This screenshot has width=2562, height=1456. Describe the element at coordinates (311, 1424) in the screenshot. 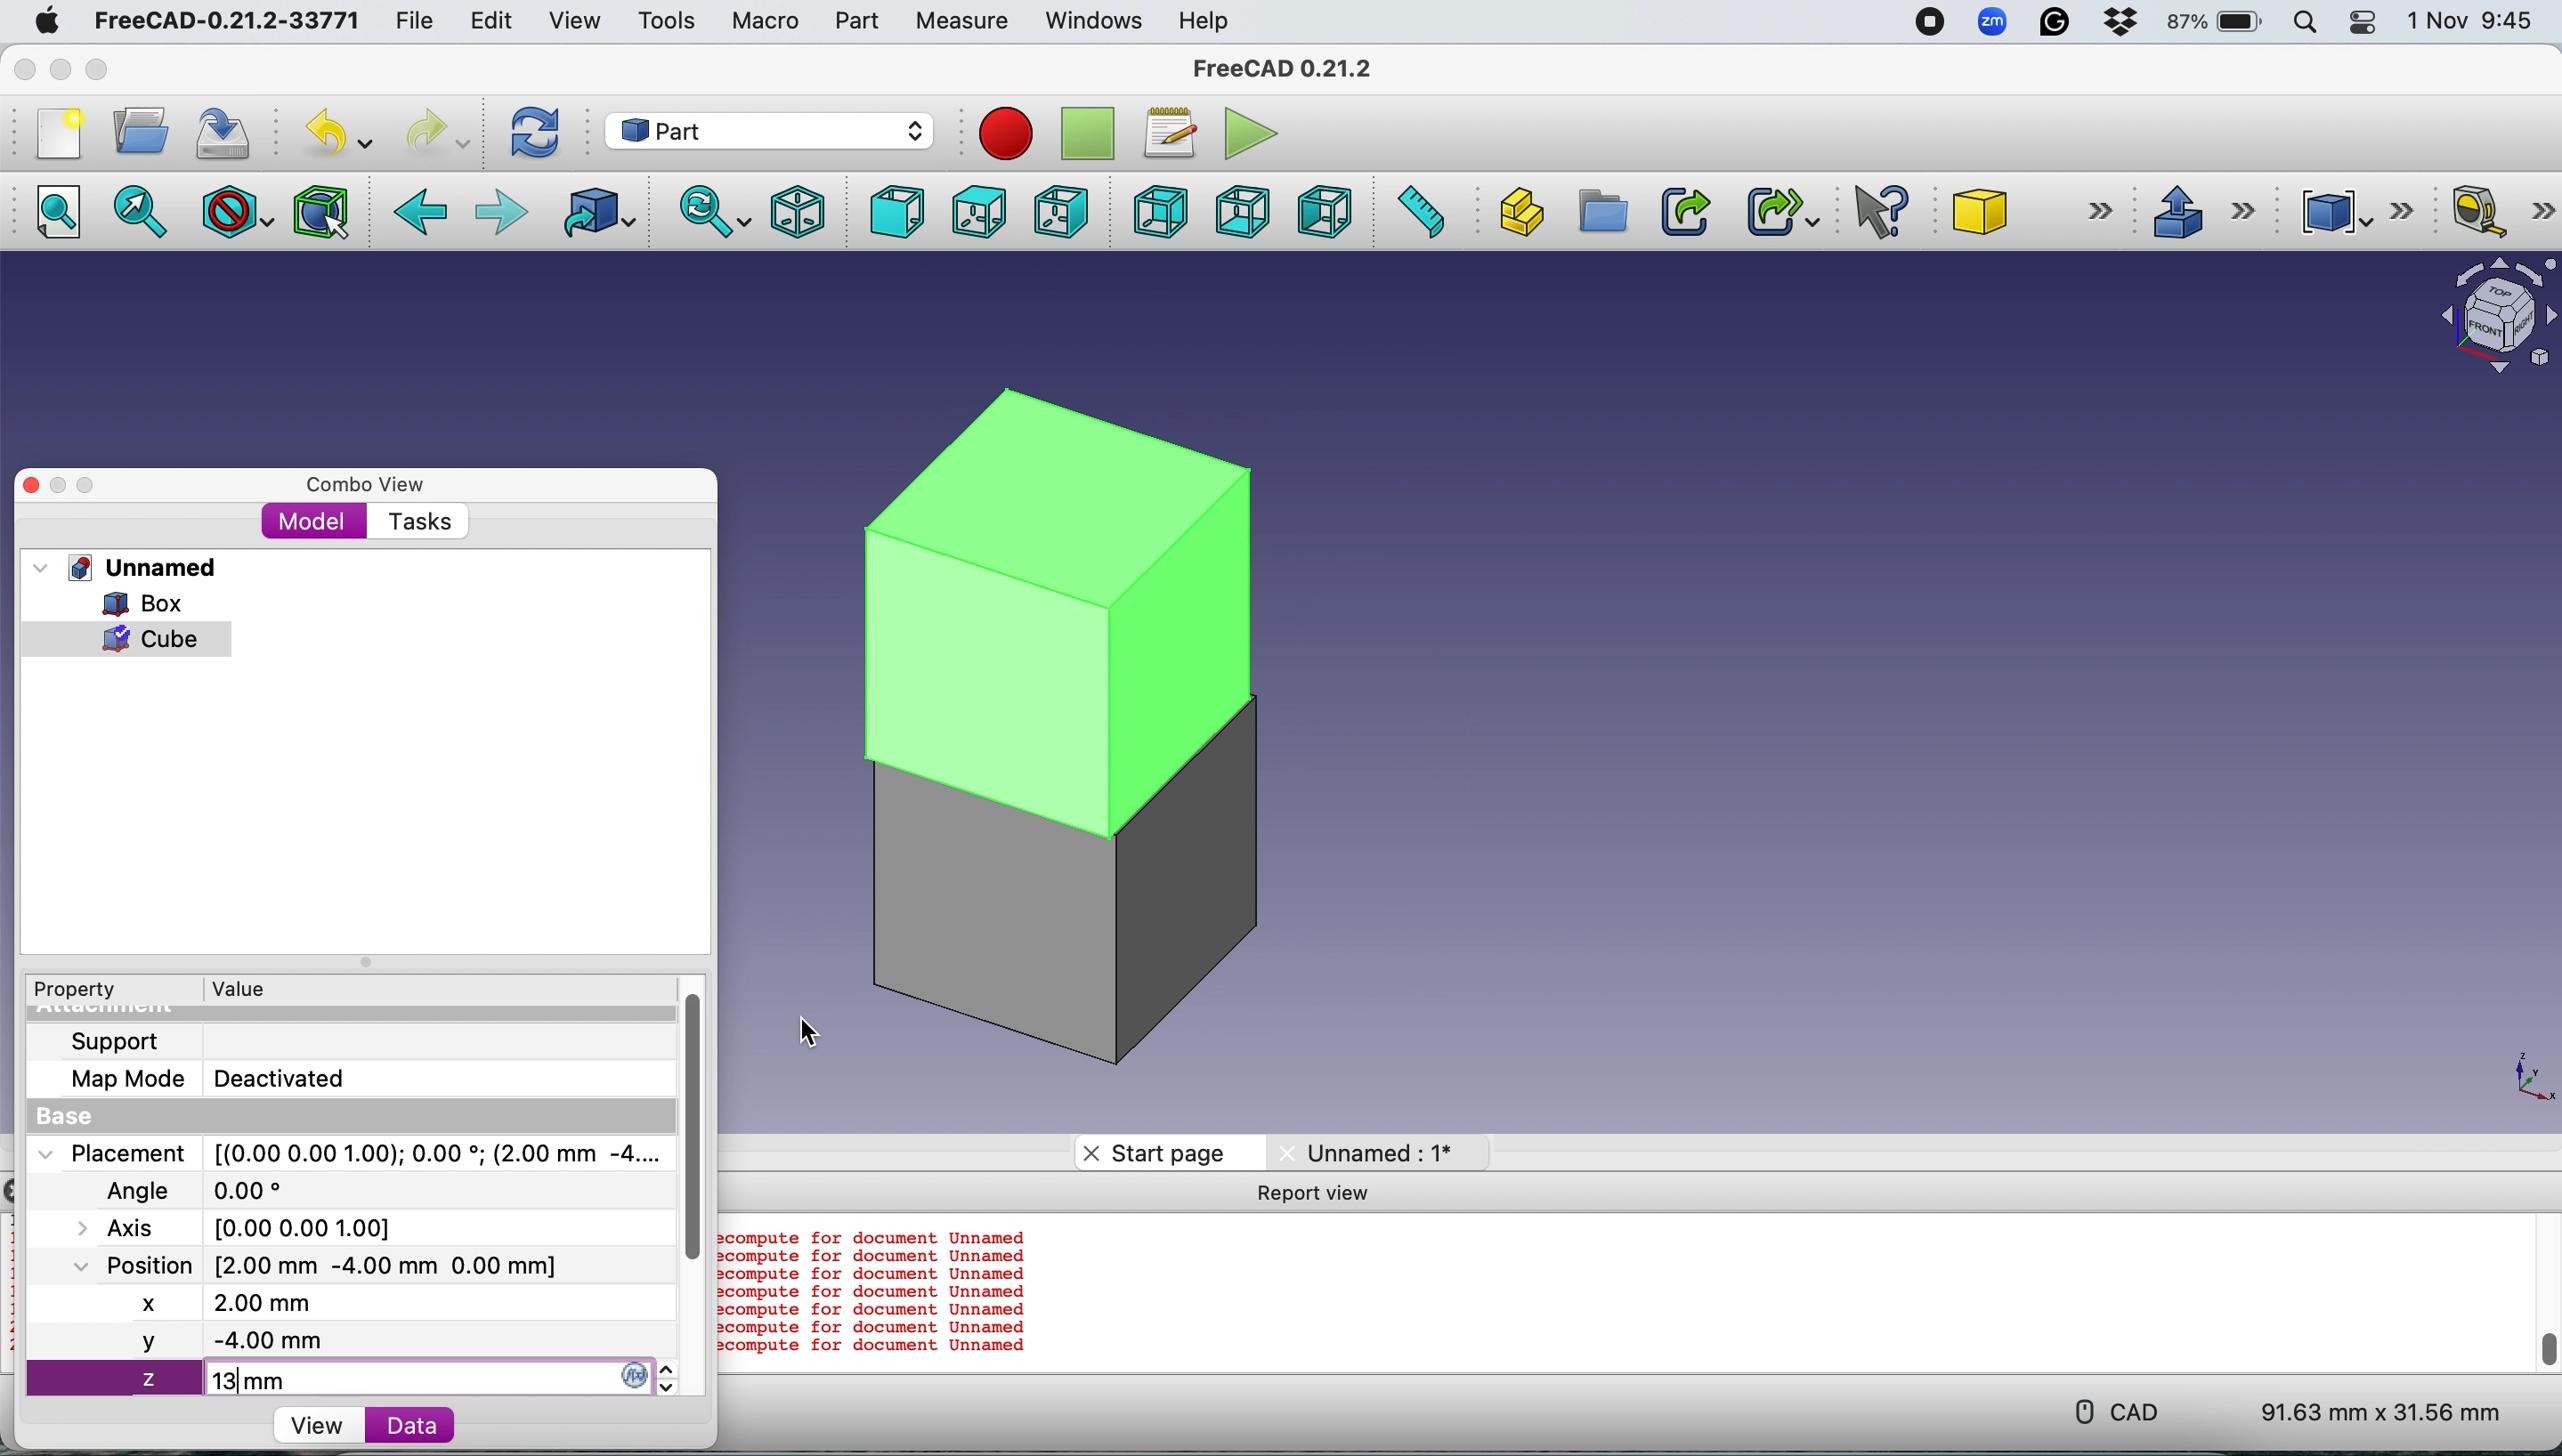

I see `View` at that location.